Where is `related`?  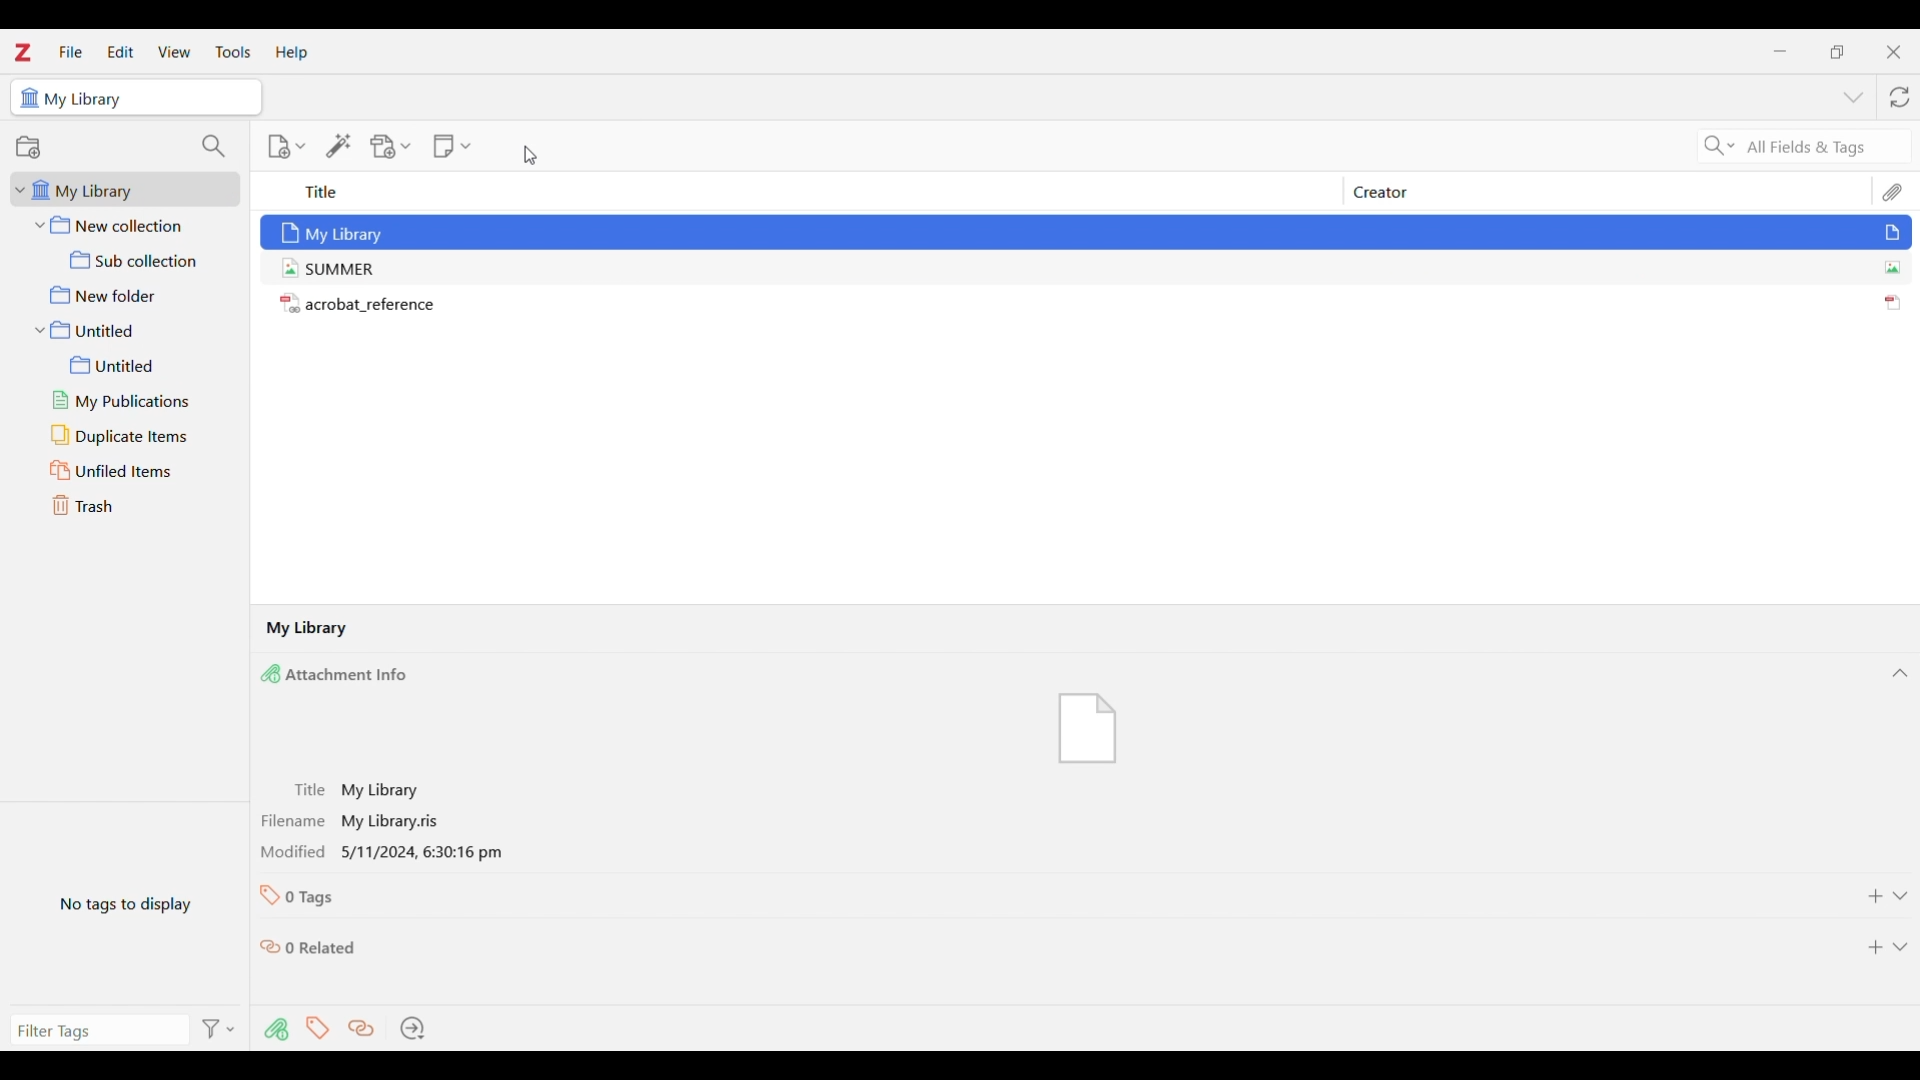 related is located at coordinates (354, 1032).